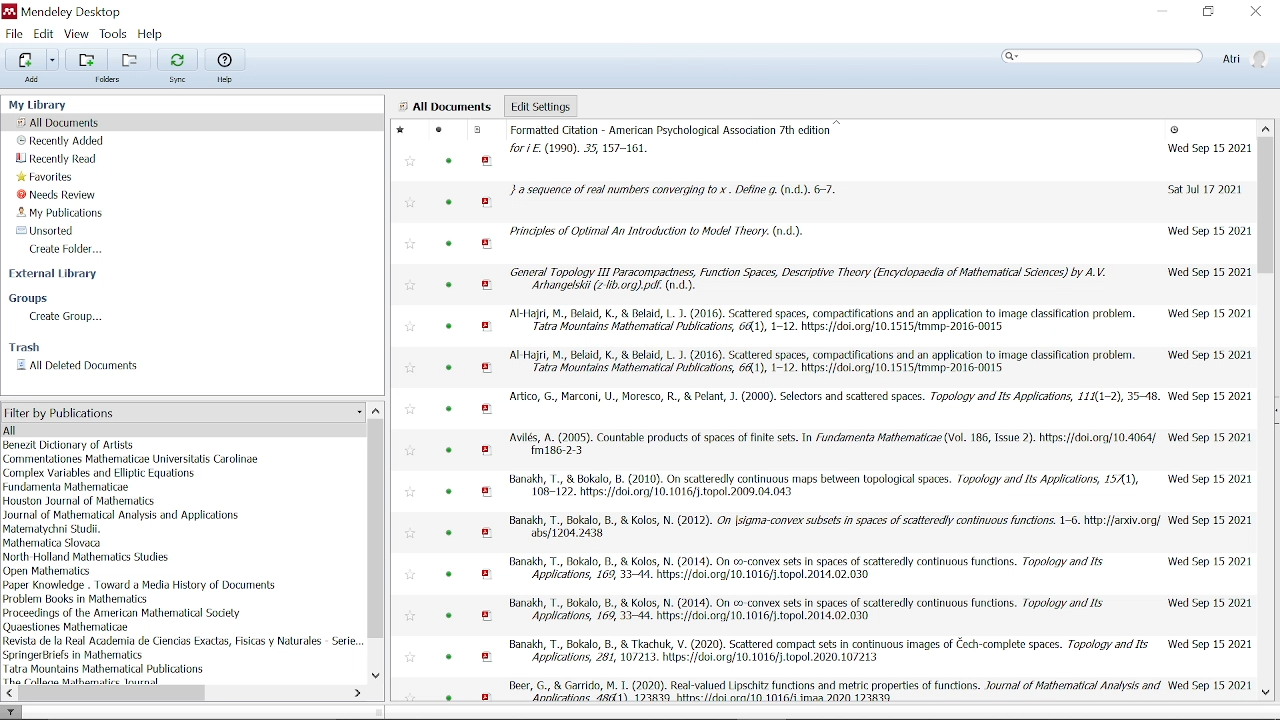 The image size is (1280, 720). I want to click on pdf, so click(488, 161).